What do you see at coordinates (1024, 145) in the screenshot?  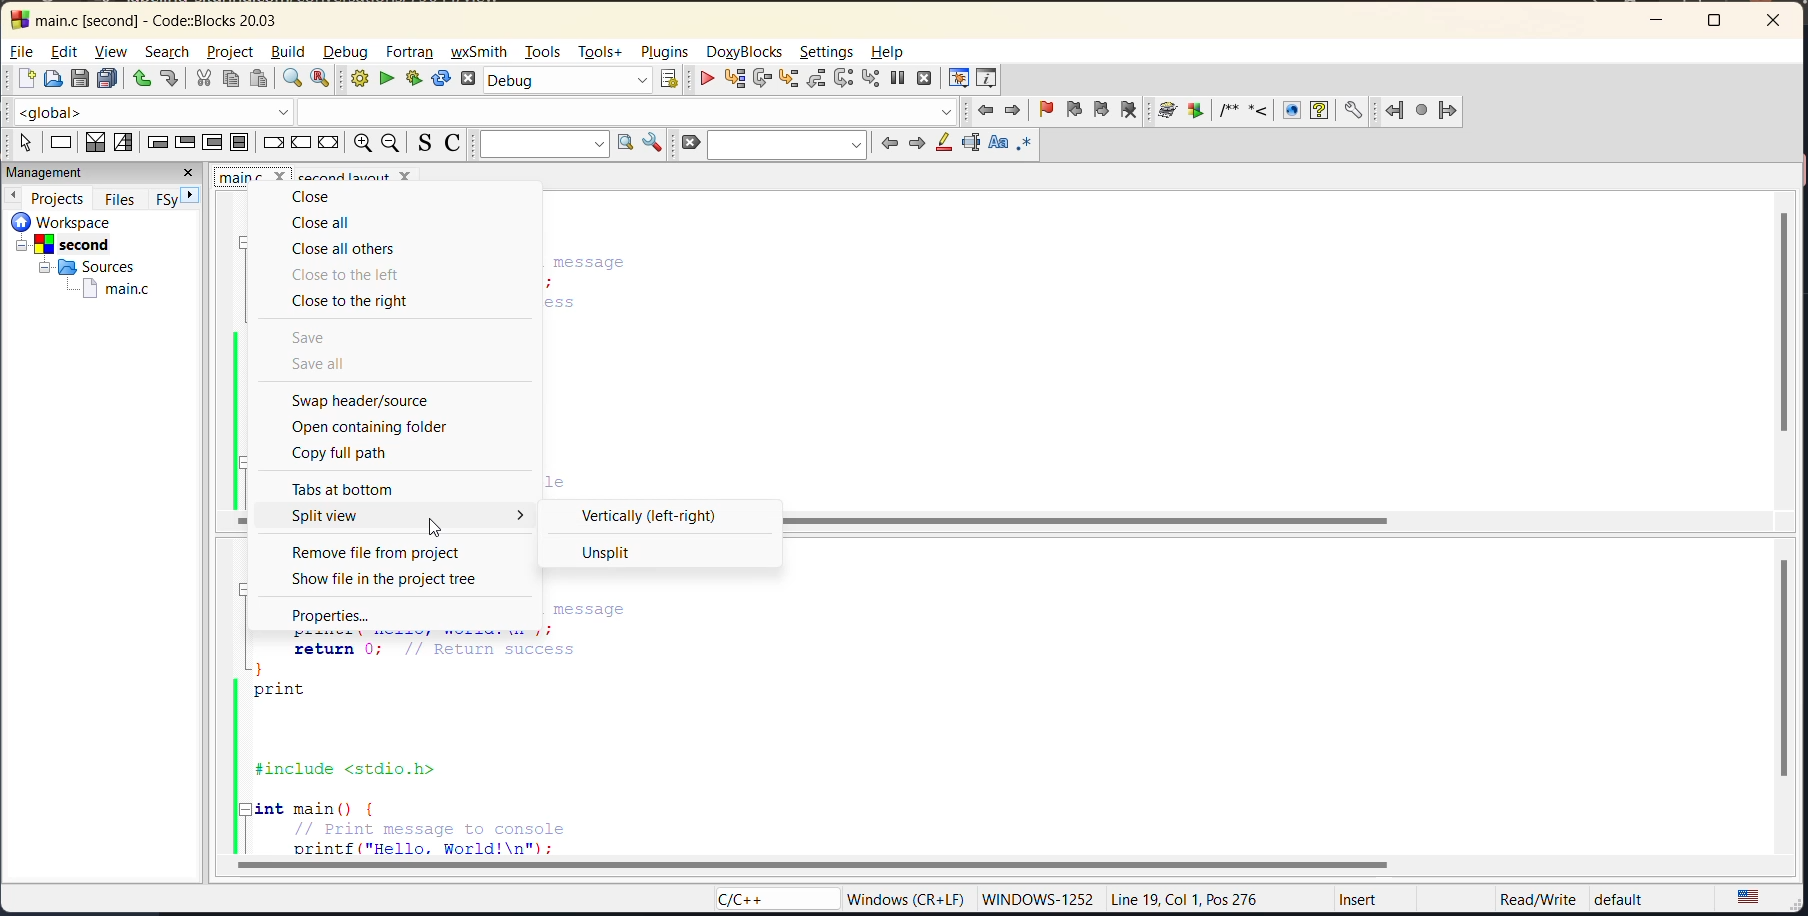 I see `use regex` at bounding box center [1024, 145].